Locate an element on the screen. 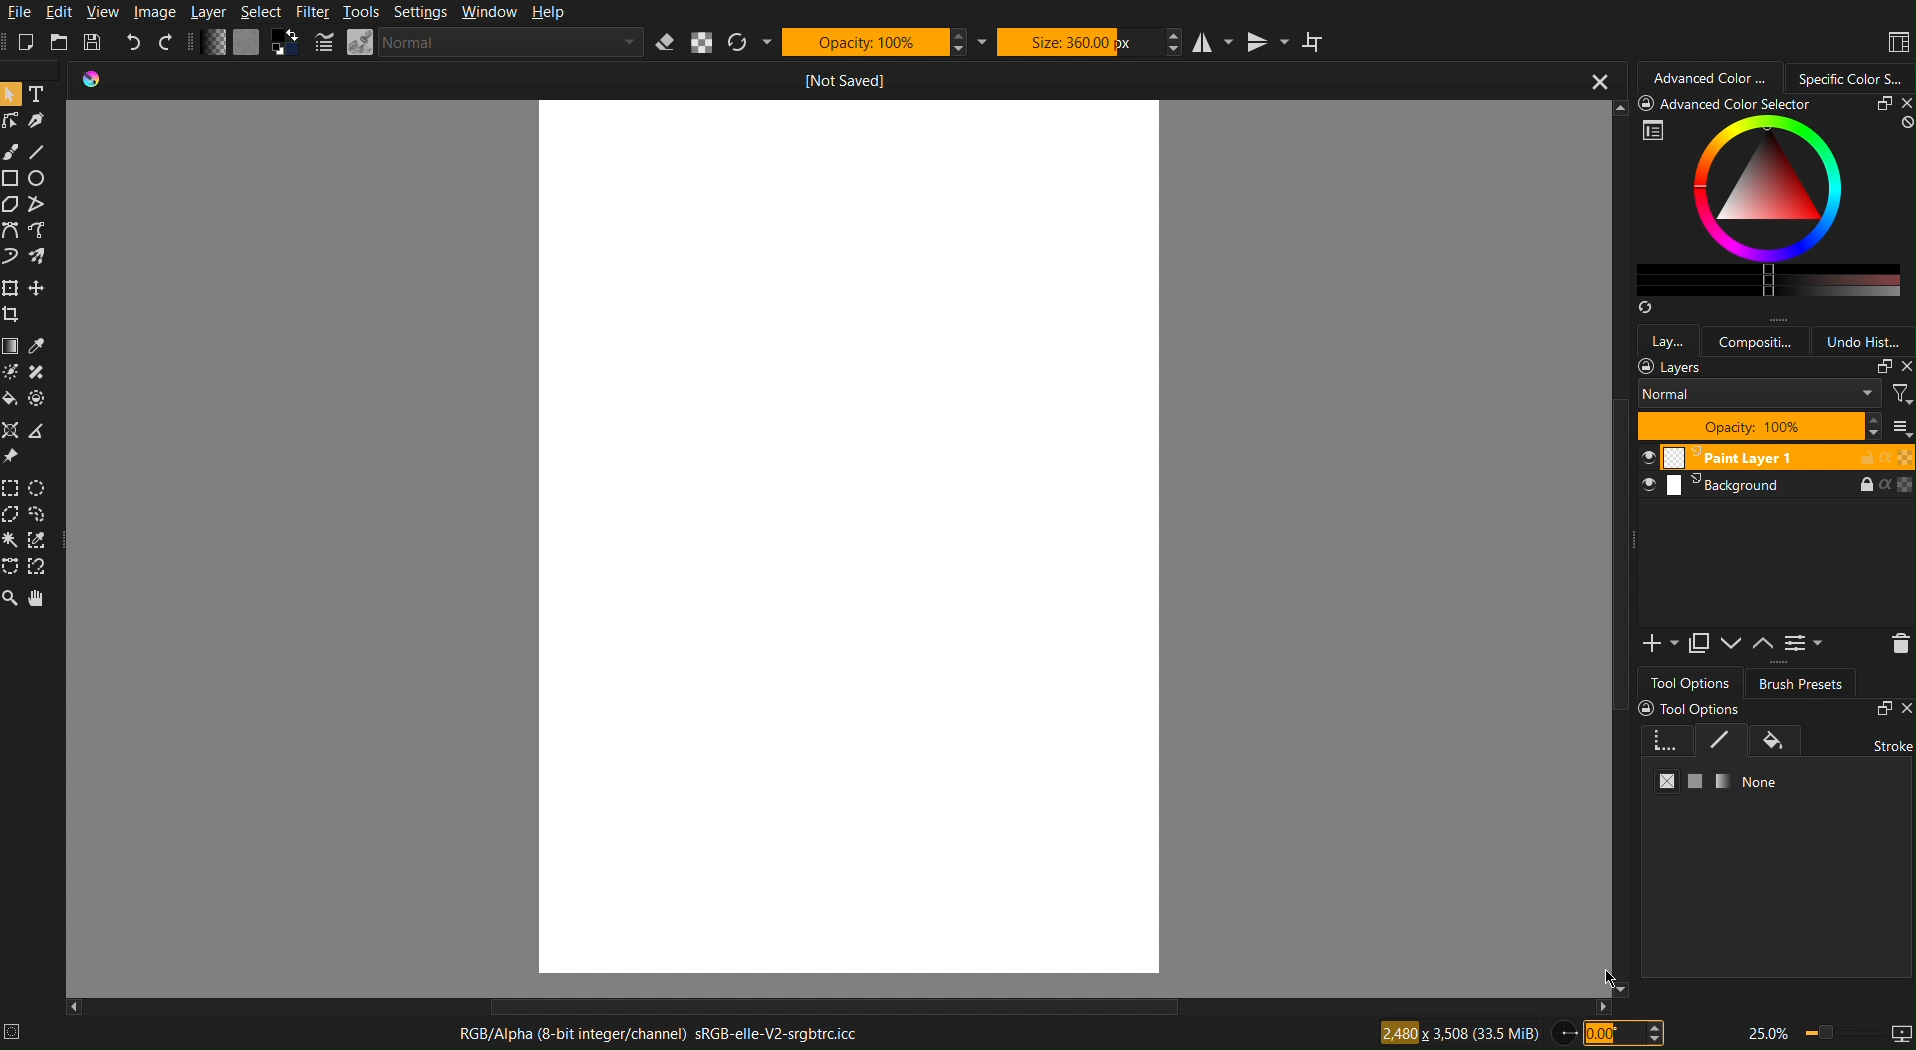  Brush Settings is located at coordinates (476, 44).